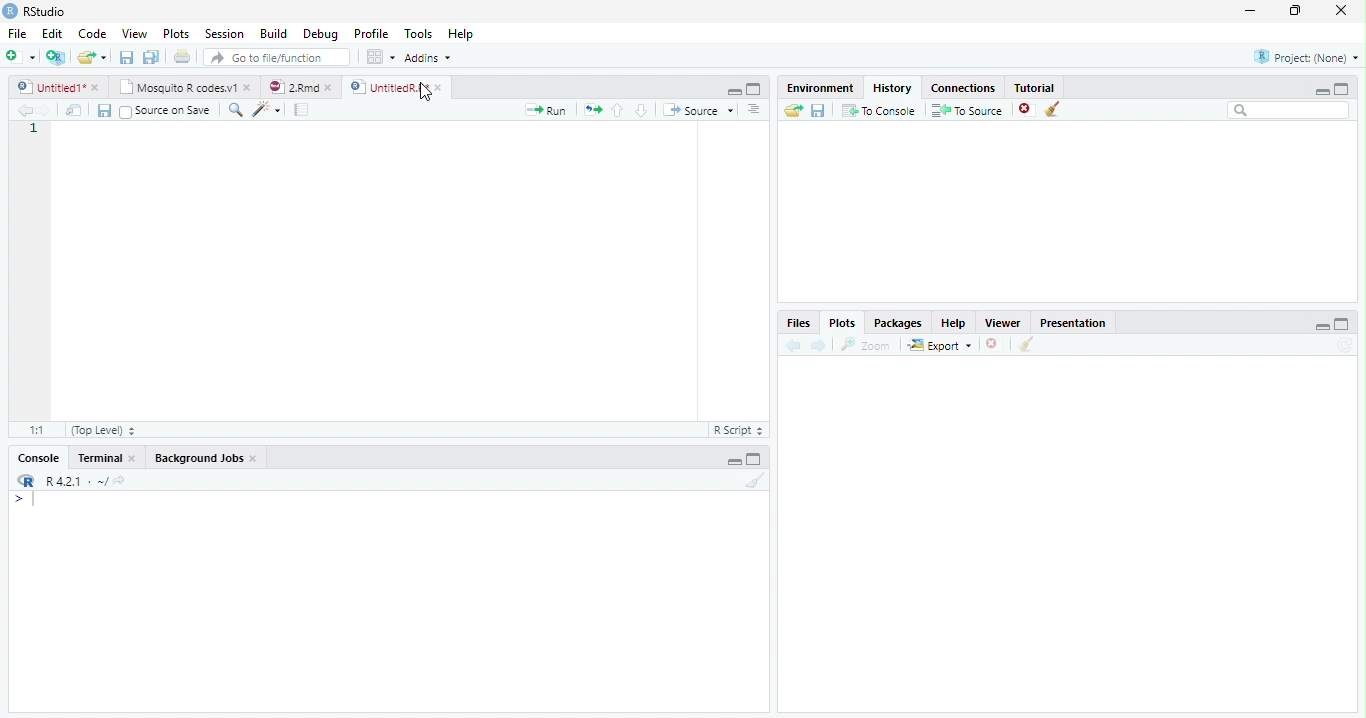 This screenshot has height=718, width=1366. I want to click on Minimize, so click(1251, 12).